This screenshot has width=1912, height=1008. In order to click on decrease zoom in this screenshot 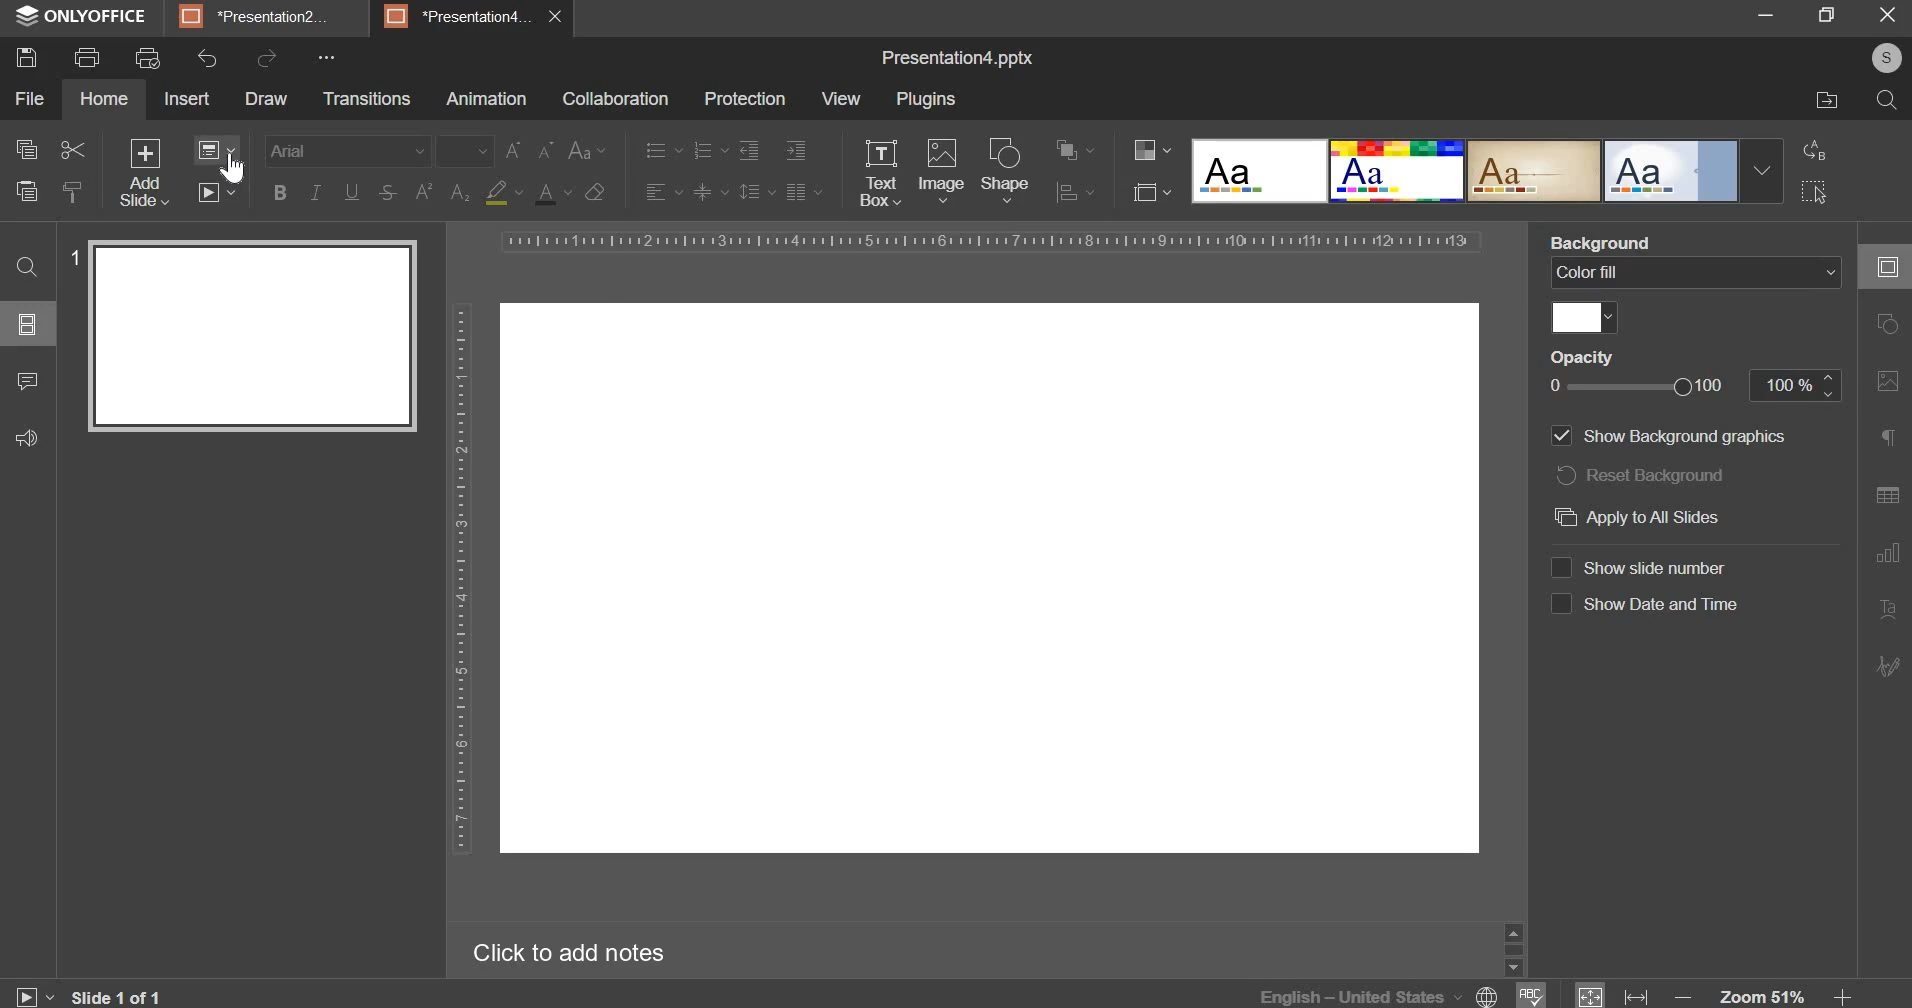, I will do `click(1687, 996)`.